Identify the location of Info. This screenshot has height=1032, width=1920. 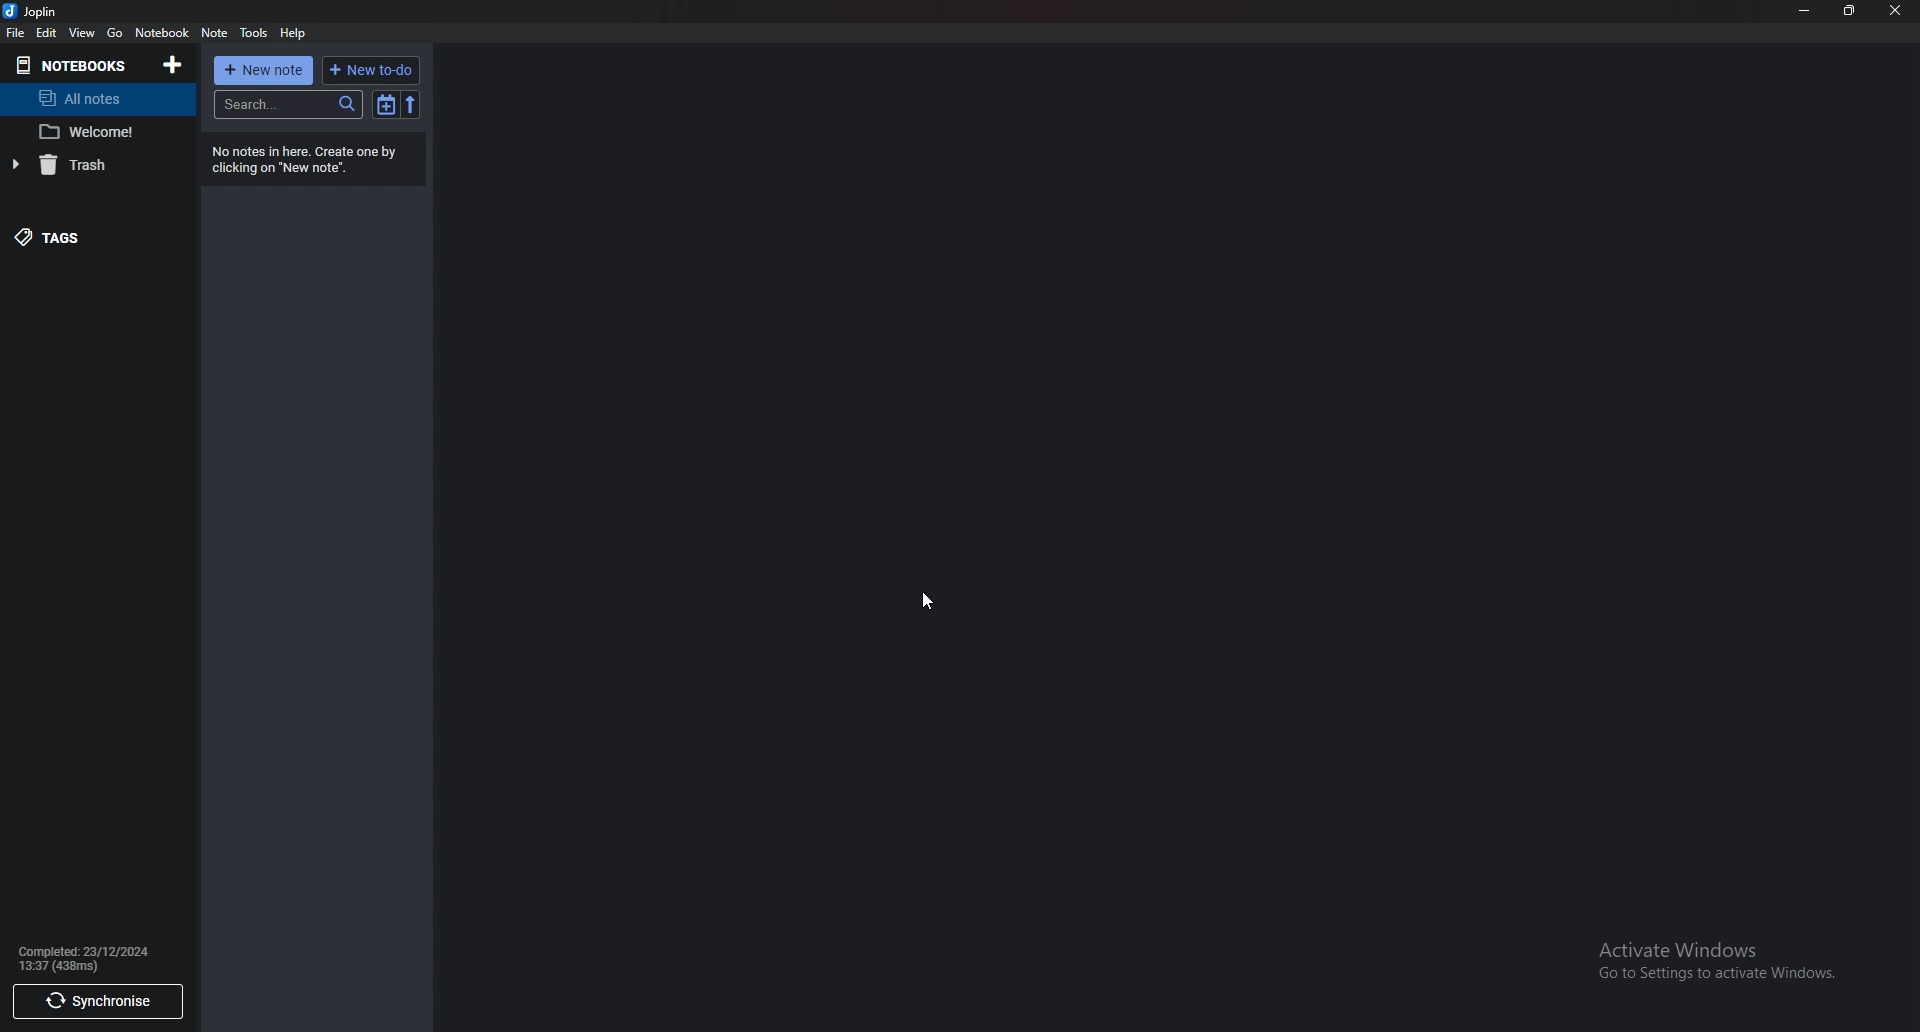
(87, 957).